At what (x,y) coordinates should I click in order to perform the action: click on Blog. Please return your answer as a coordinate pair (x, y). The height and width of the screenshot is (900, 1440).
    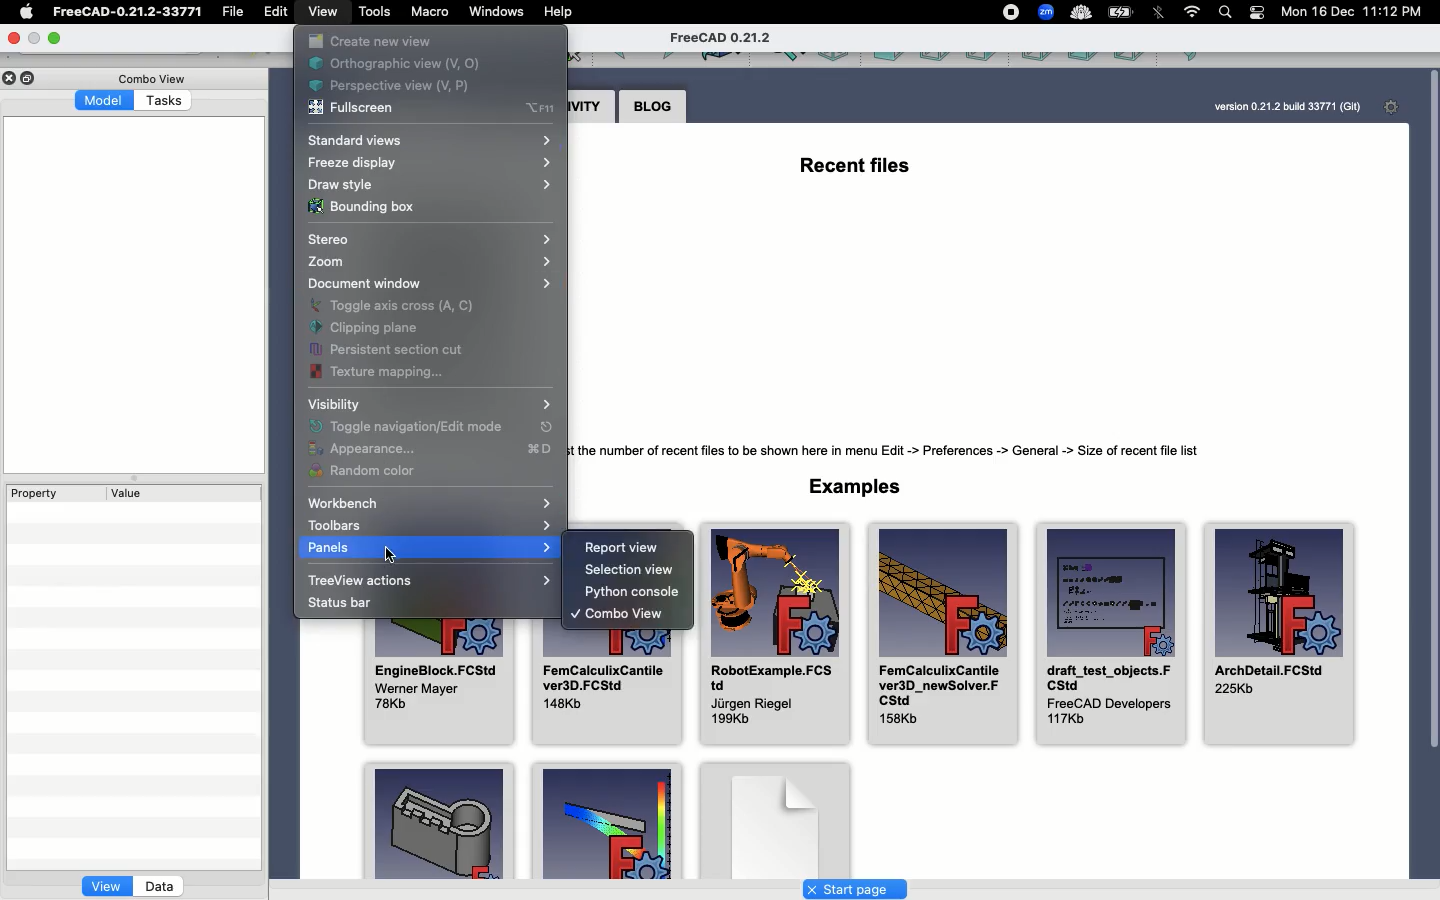
    Looking at the image, I should click on (653, 106).